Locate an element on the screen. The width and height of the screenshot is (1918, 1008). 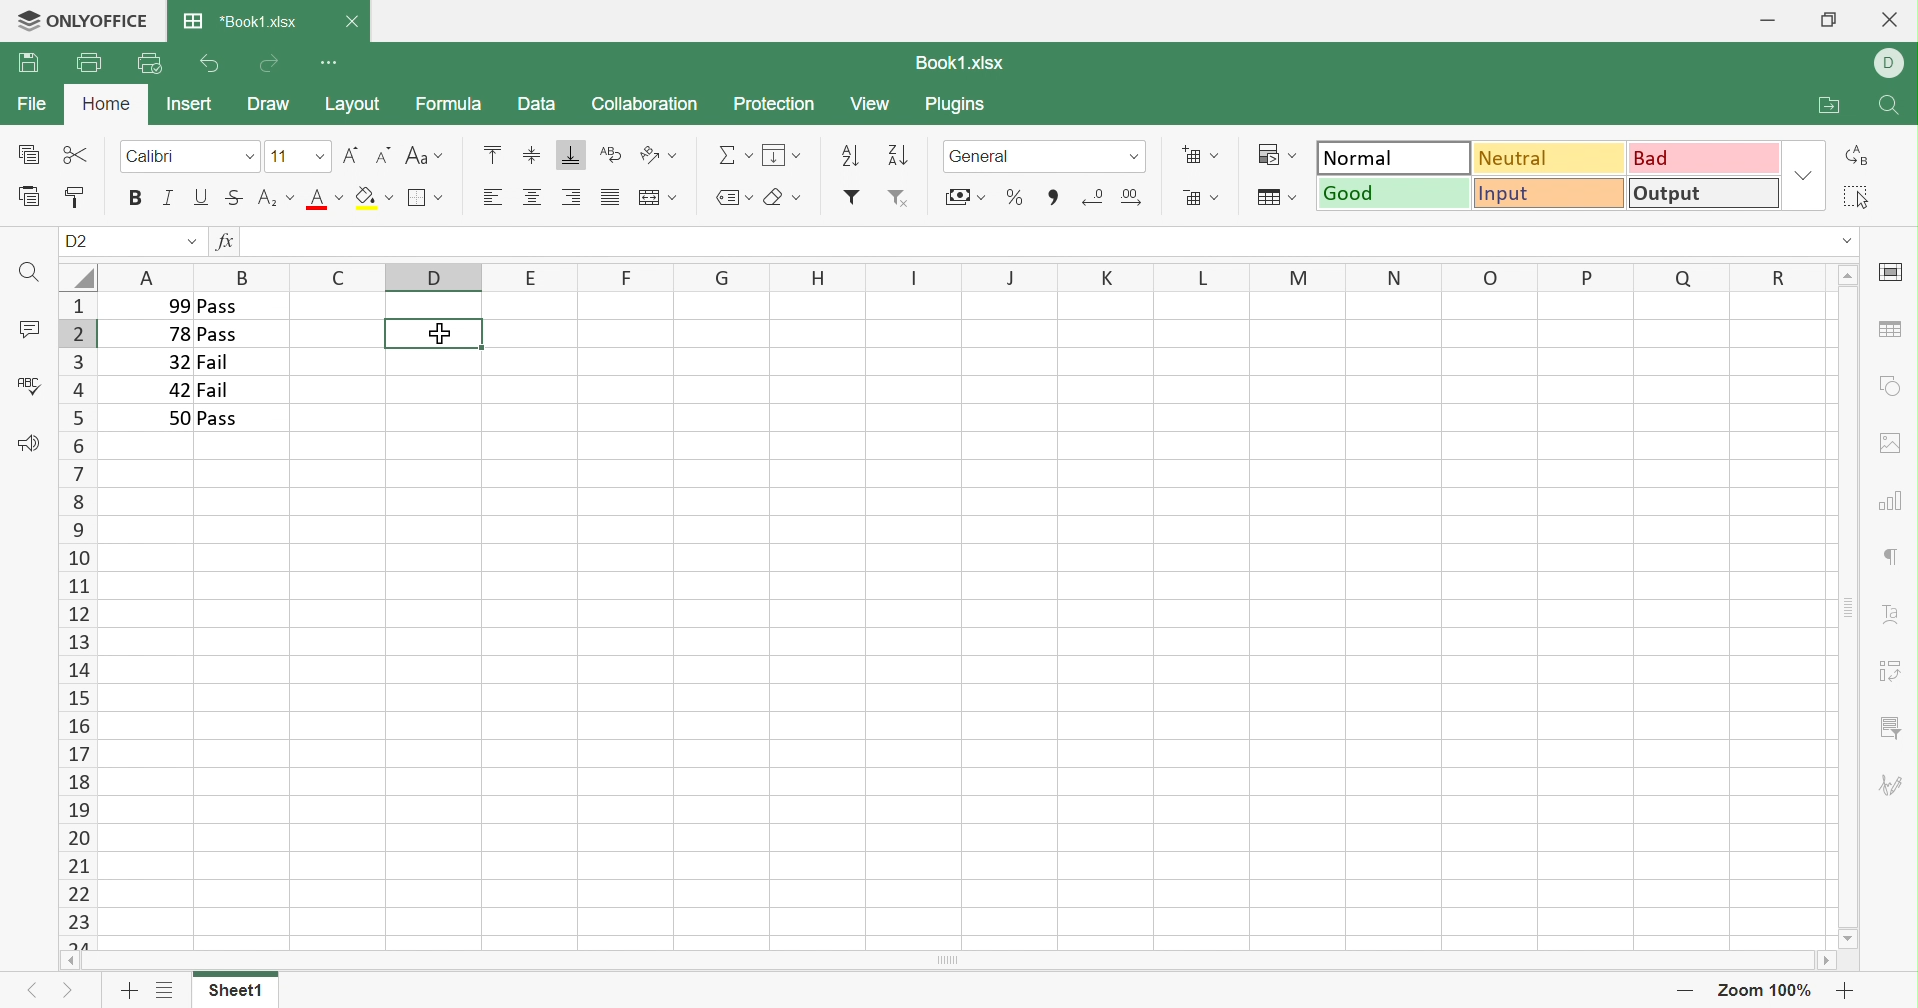
View is located at coordinates (870, 104).